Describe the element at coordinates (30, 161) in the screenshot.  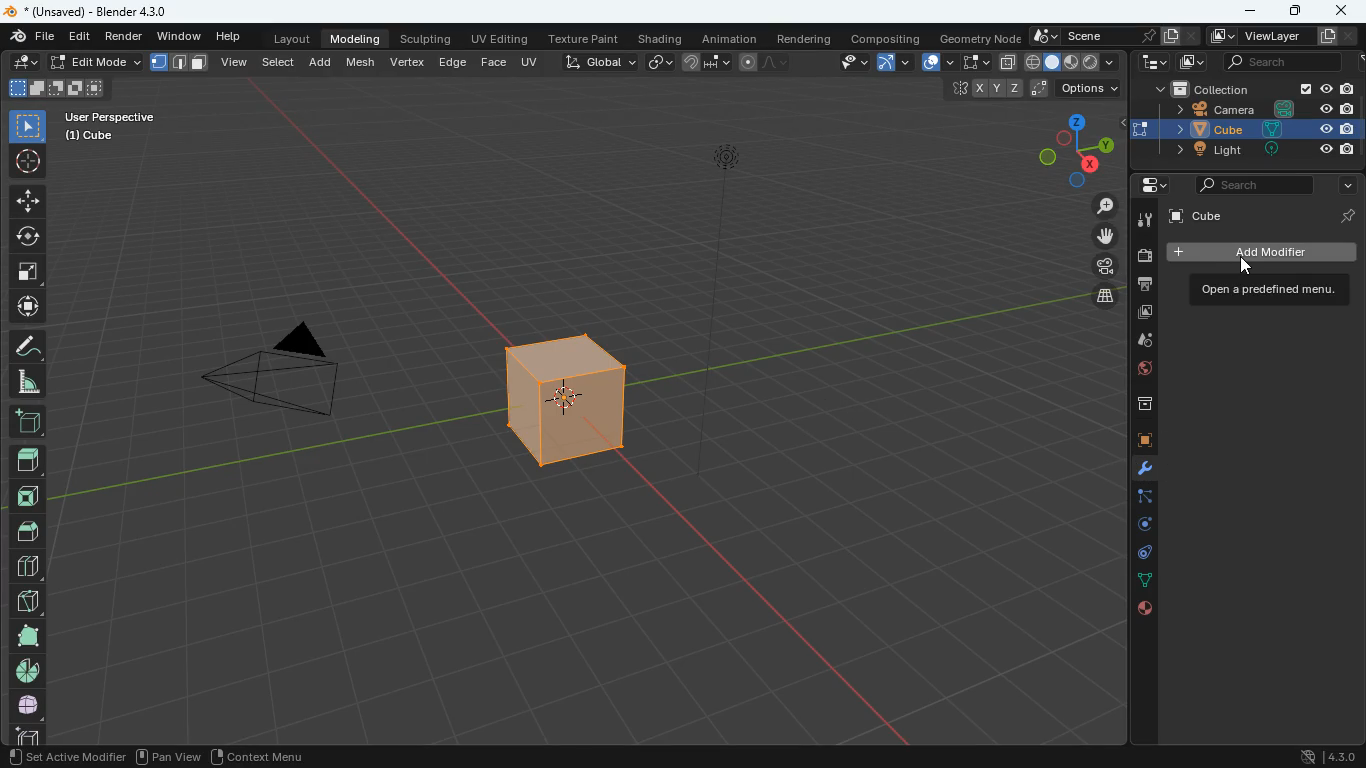
I see `aim` at that location.